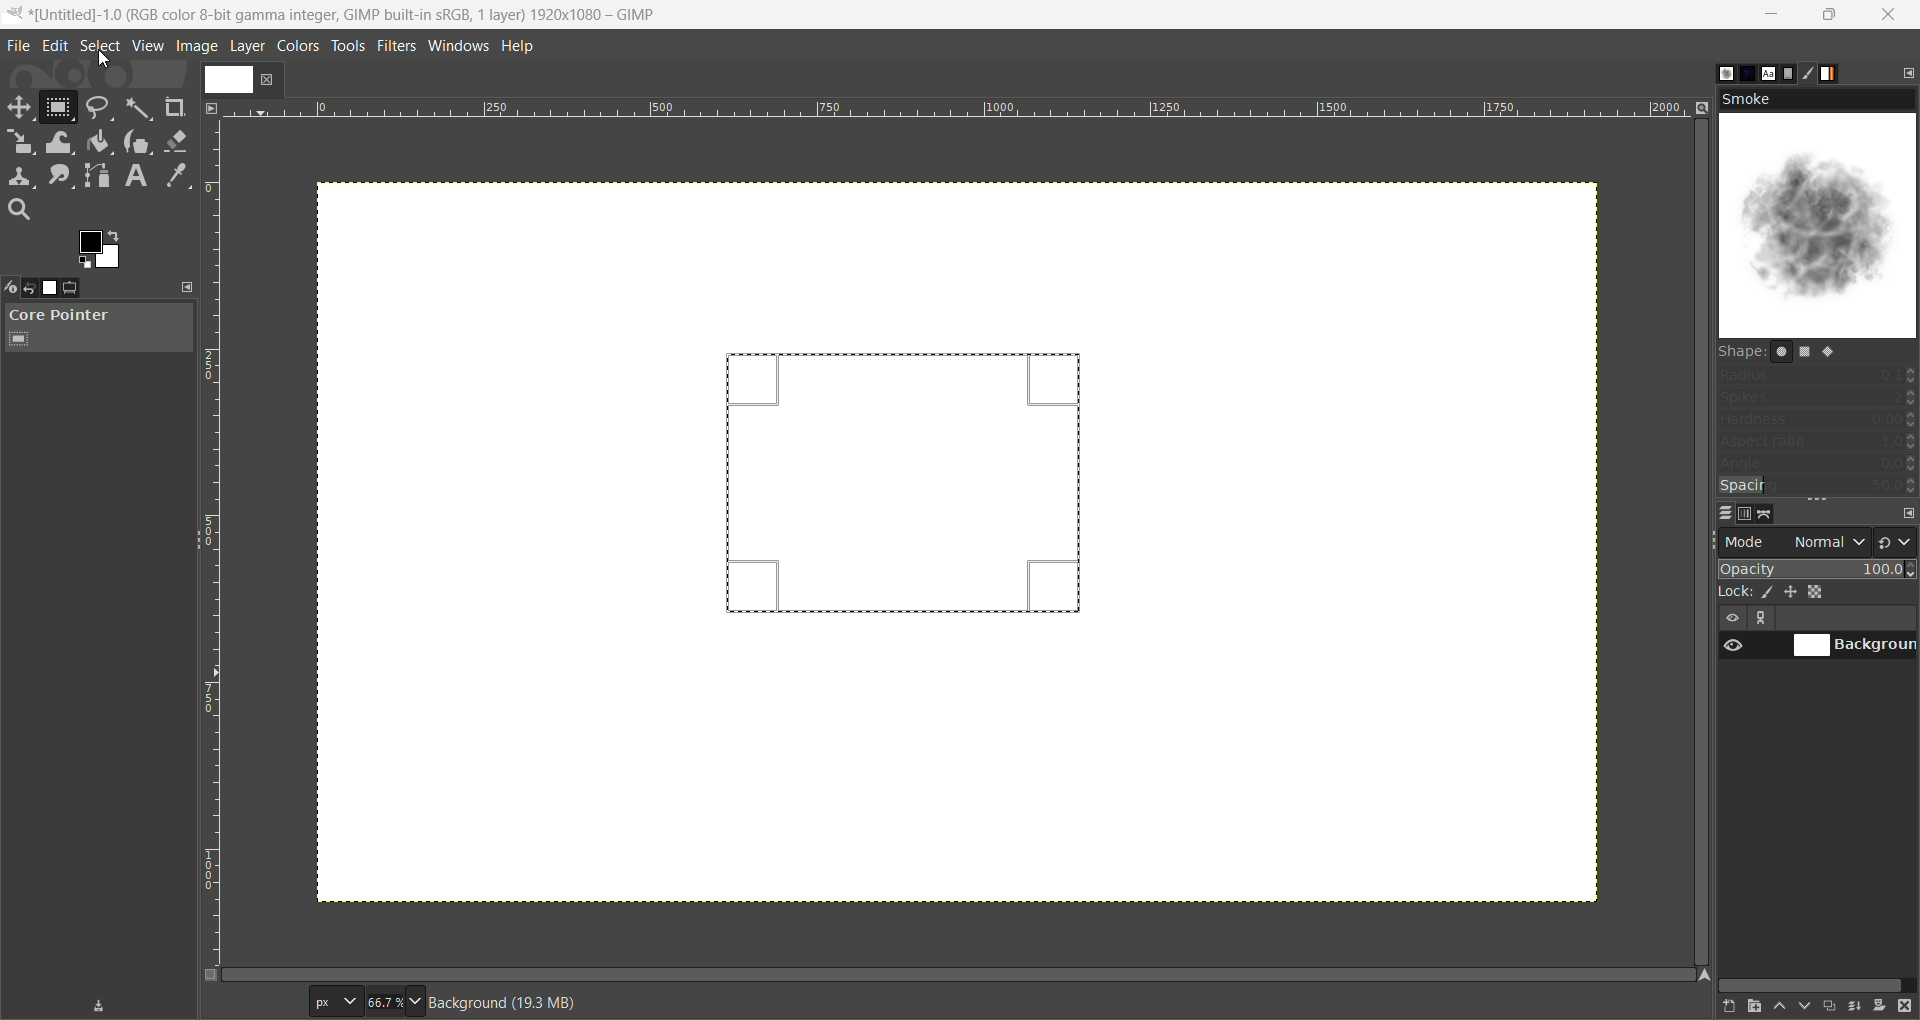 This screenshot has height=1020, width=1920. Describe the element at coordinates (298, 46) in the screenshot. I see `colors` at that location.